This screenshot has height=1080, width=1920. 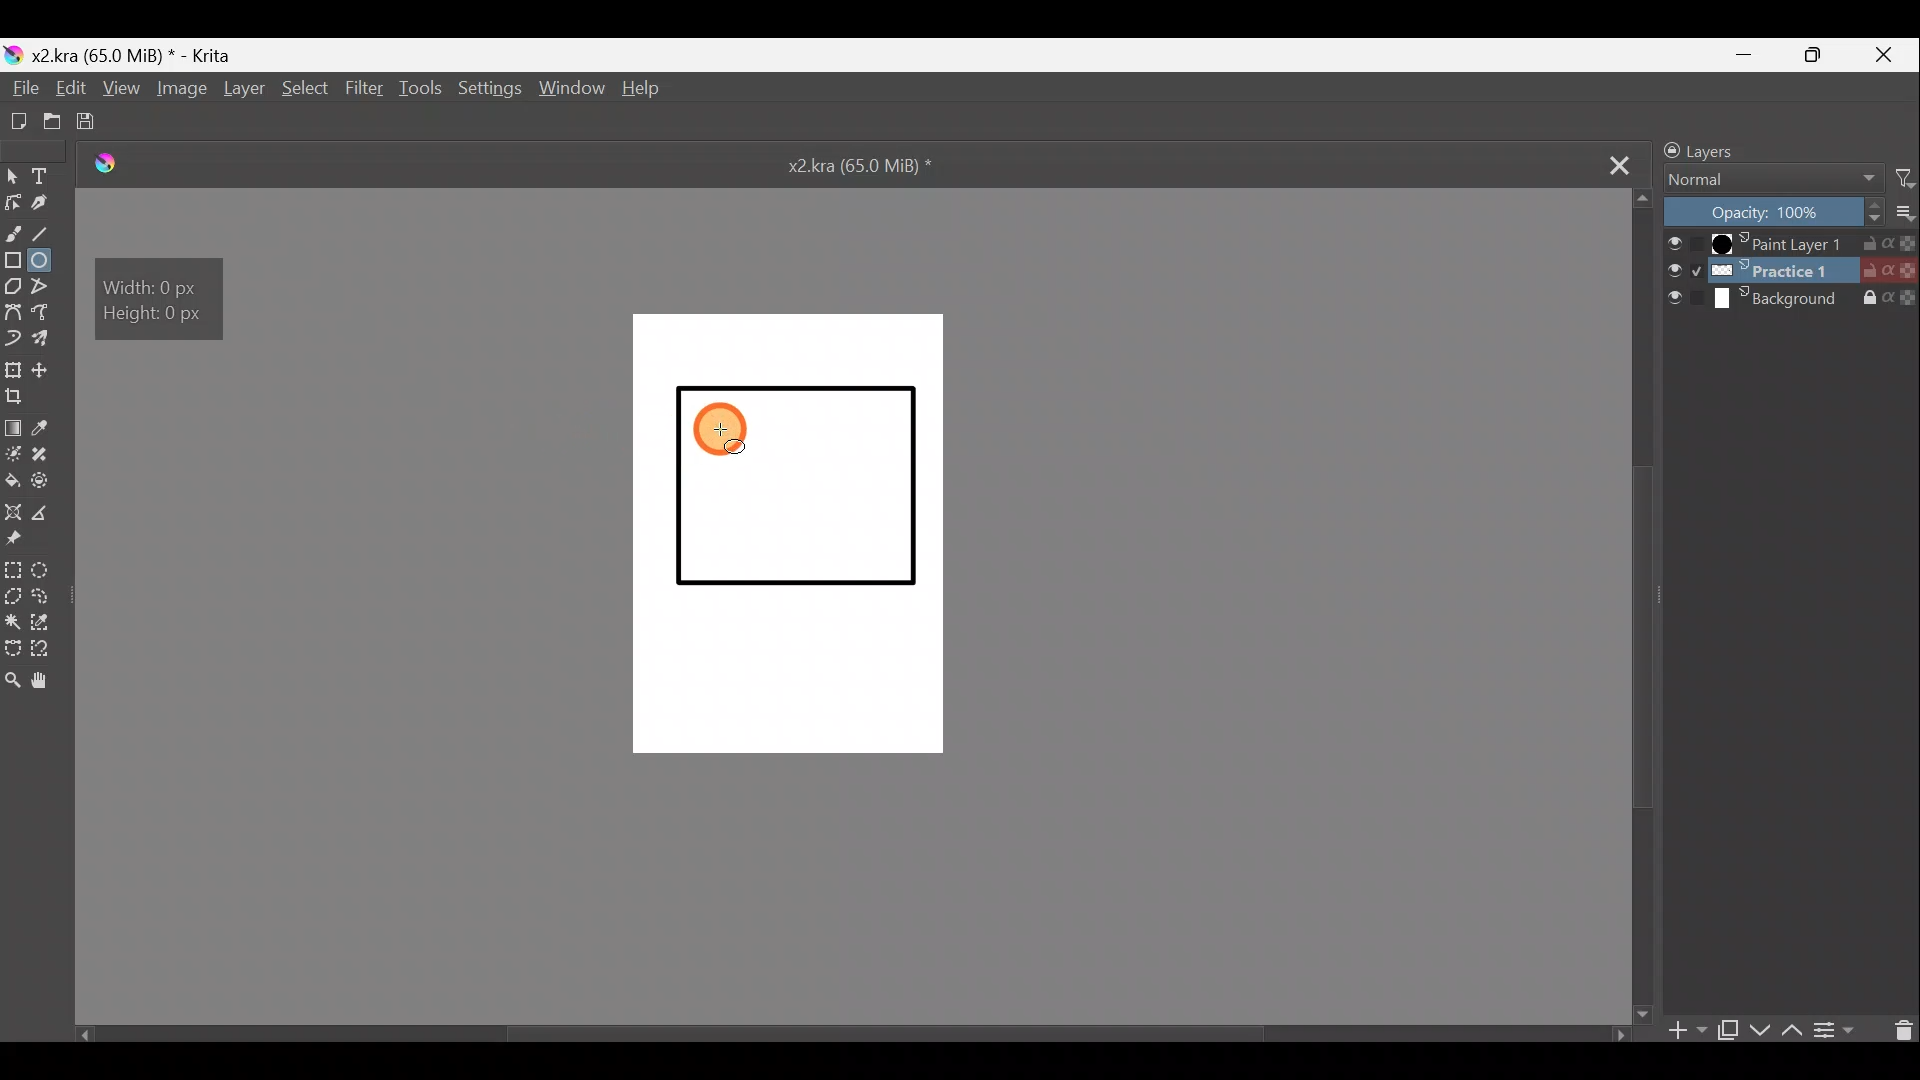 What do you see at coordinates (18, 117) in the screenshot?
I see `Create a new document` at bounding box center [18, 117].